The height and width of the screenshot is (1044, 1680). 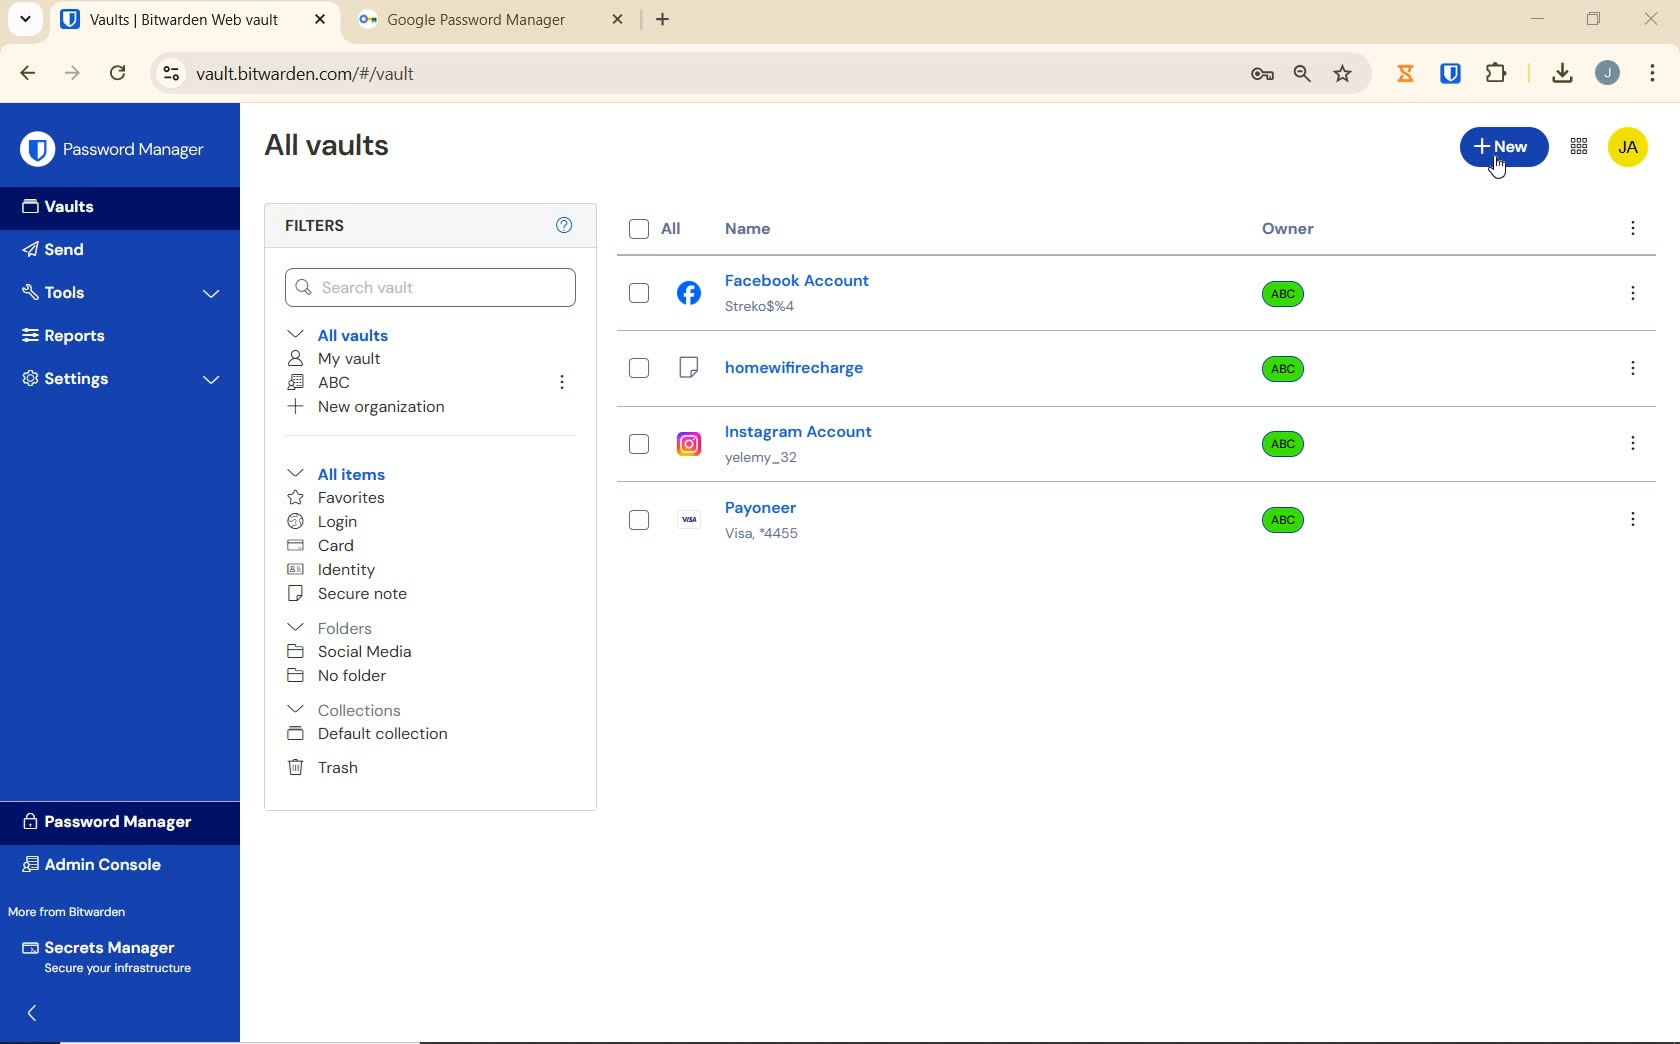 I want to click on payoneer, so click(x=751, y=520).